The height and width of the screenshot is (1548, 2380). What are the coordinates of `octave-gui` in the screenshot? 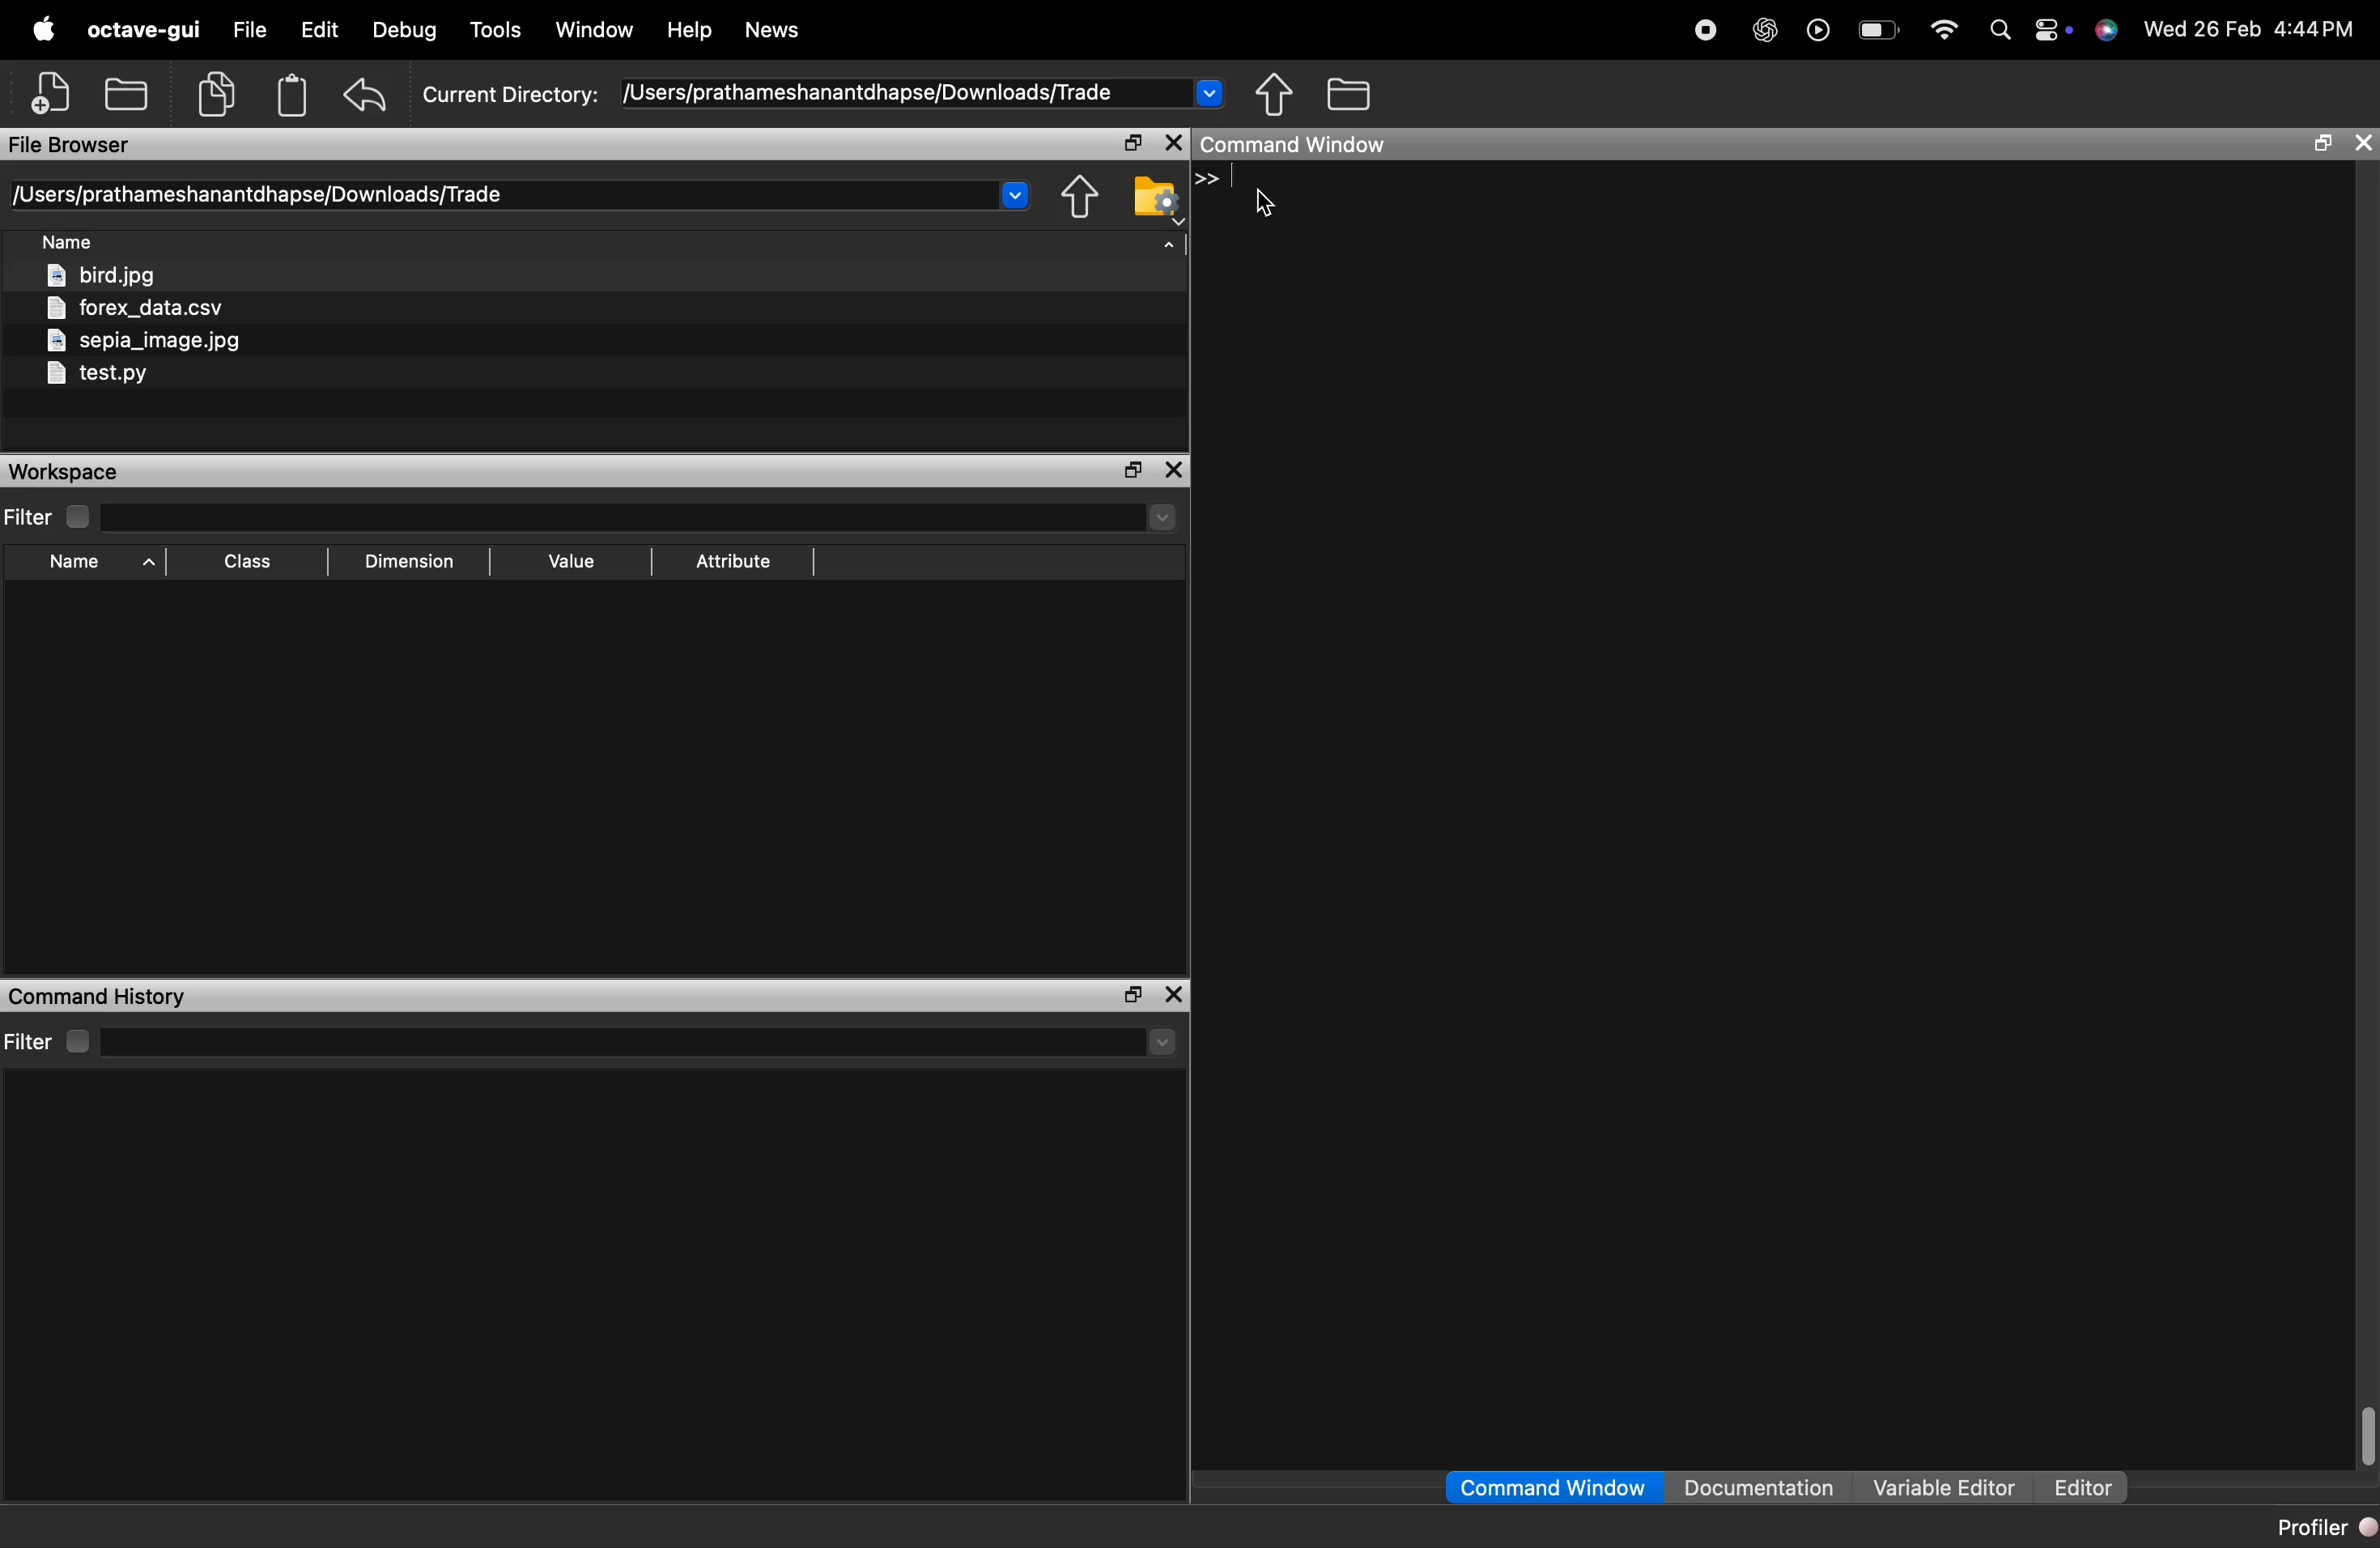 It's located at (143, 30).